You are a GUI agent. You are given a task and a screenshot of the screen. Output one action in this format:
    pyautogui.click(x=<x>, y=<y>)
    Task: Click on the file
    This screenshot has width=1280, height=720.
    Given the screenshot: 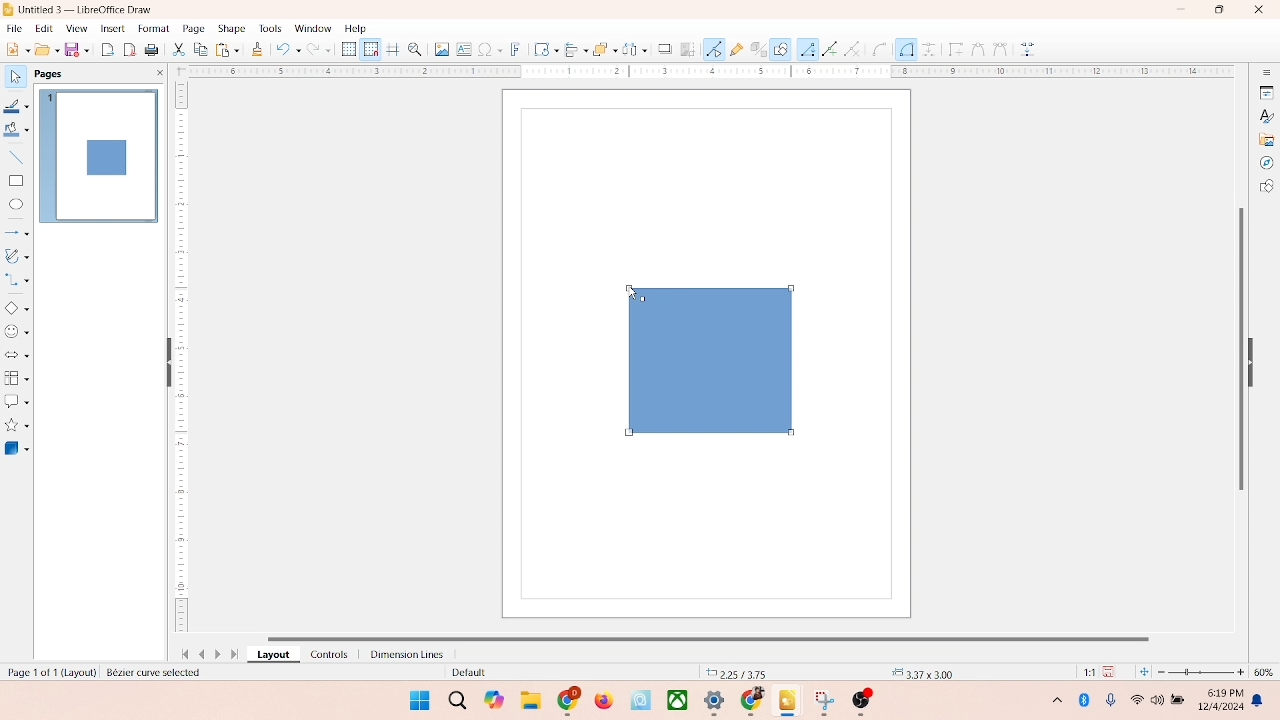 What is the action you would take?
    pyautogui.click(x=15, y=26)
    